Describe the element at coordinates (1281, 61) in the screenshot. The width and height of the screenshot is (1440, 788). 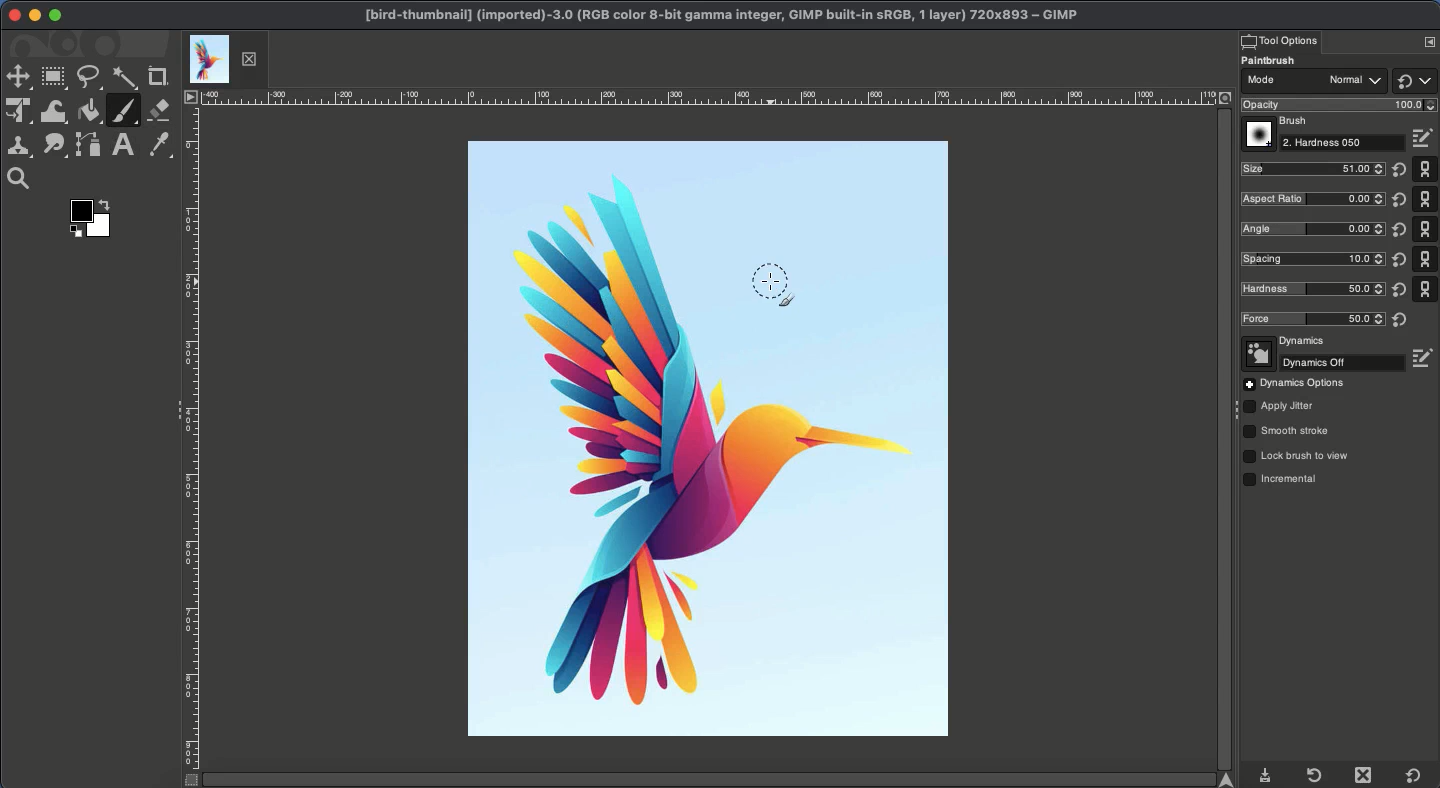
I see `Paintbrush` at that location.